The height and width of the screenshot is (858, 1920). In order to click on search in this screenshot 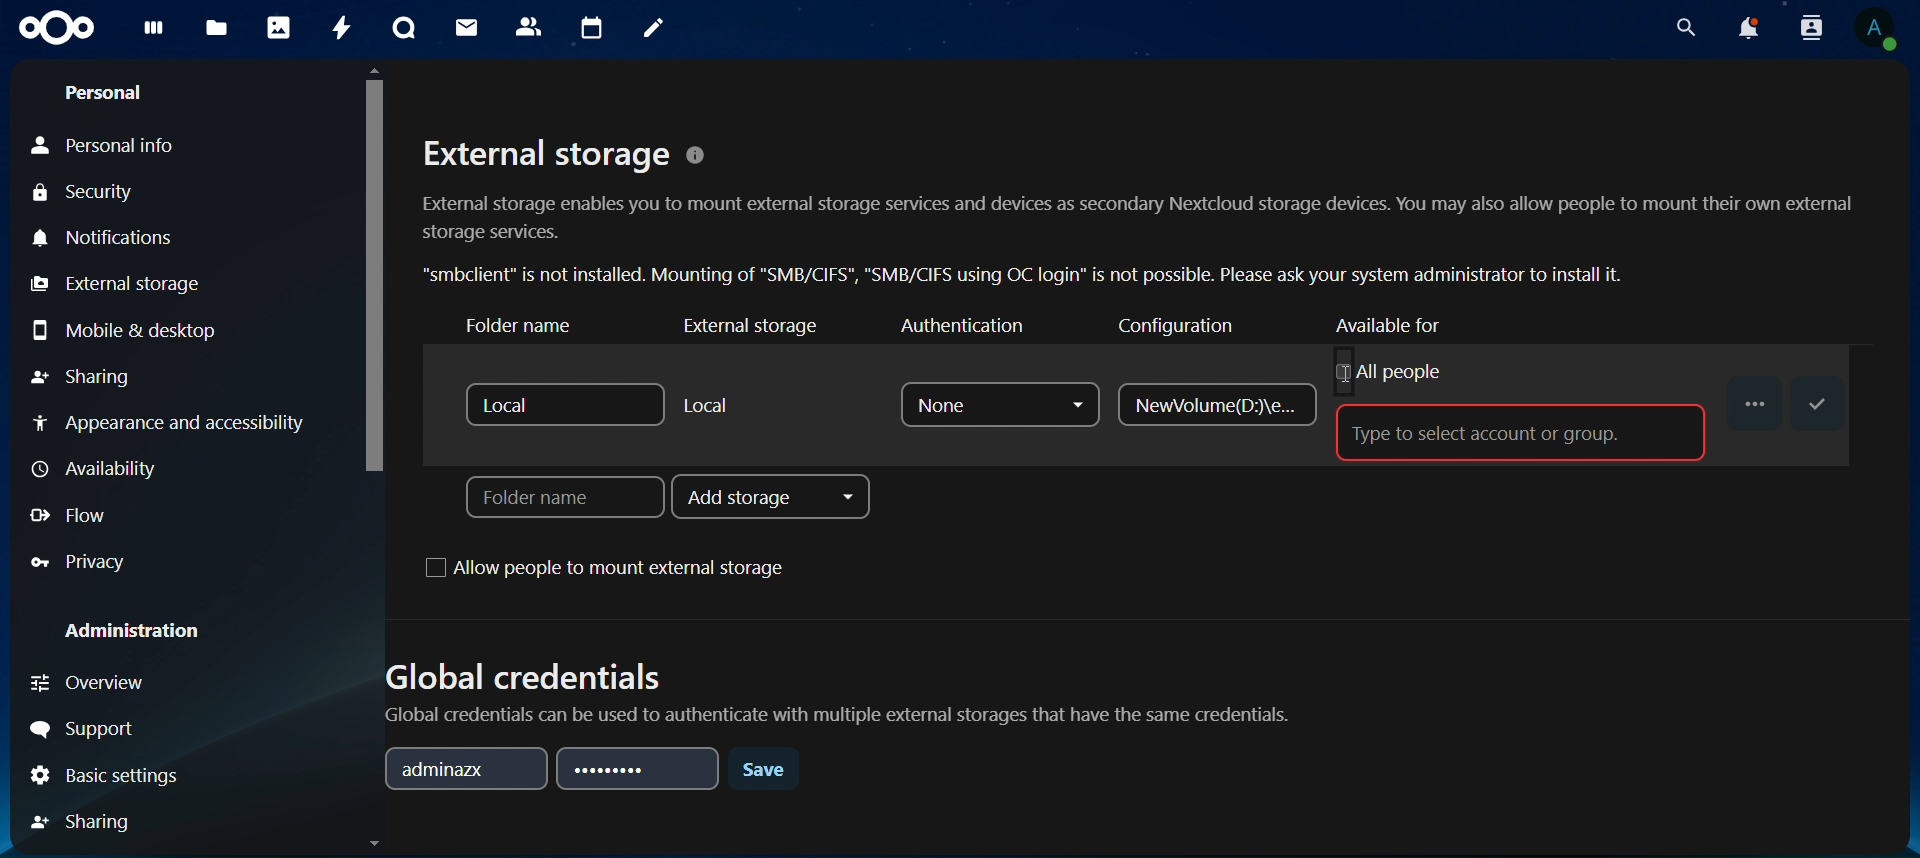, I will do `click(1684, 28)`.